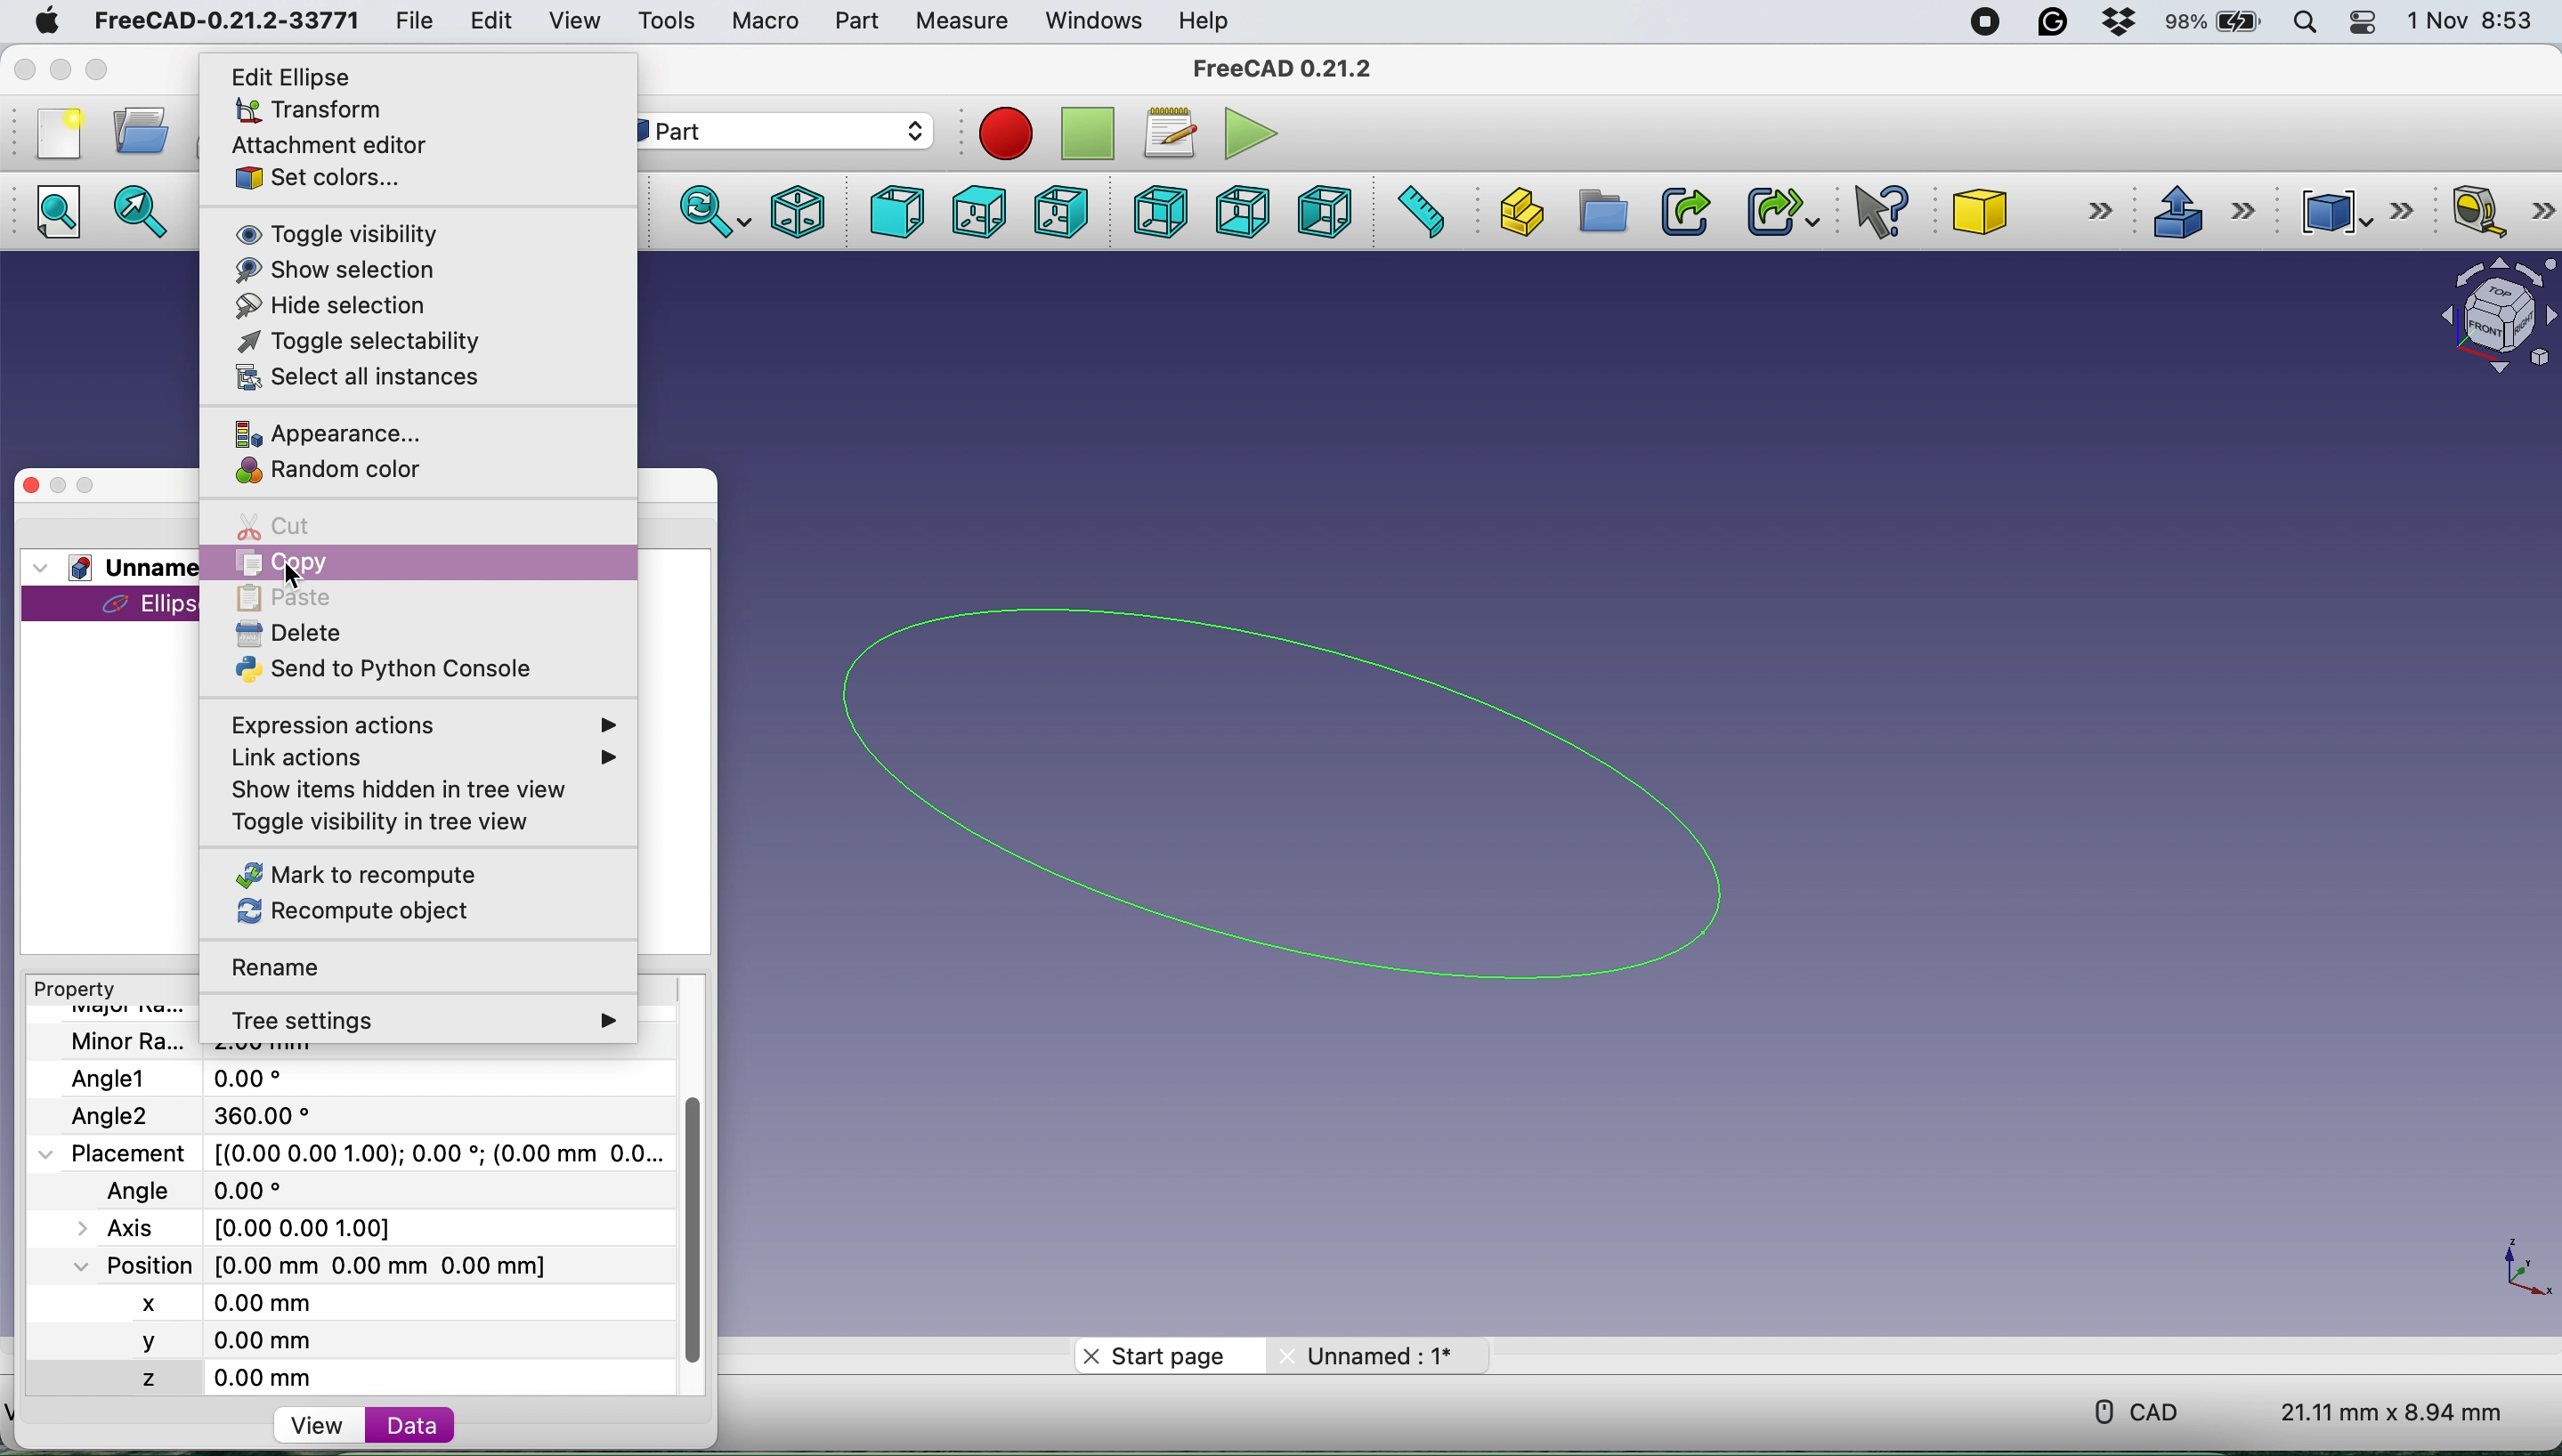  What do you see at coordinates (412, 1425) in the screenshot?
I see `data` at bounding box center [412, 1425].